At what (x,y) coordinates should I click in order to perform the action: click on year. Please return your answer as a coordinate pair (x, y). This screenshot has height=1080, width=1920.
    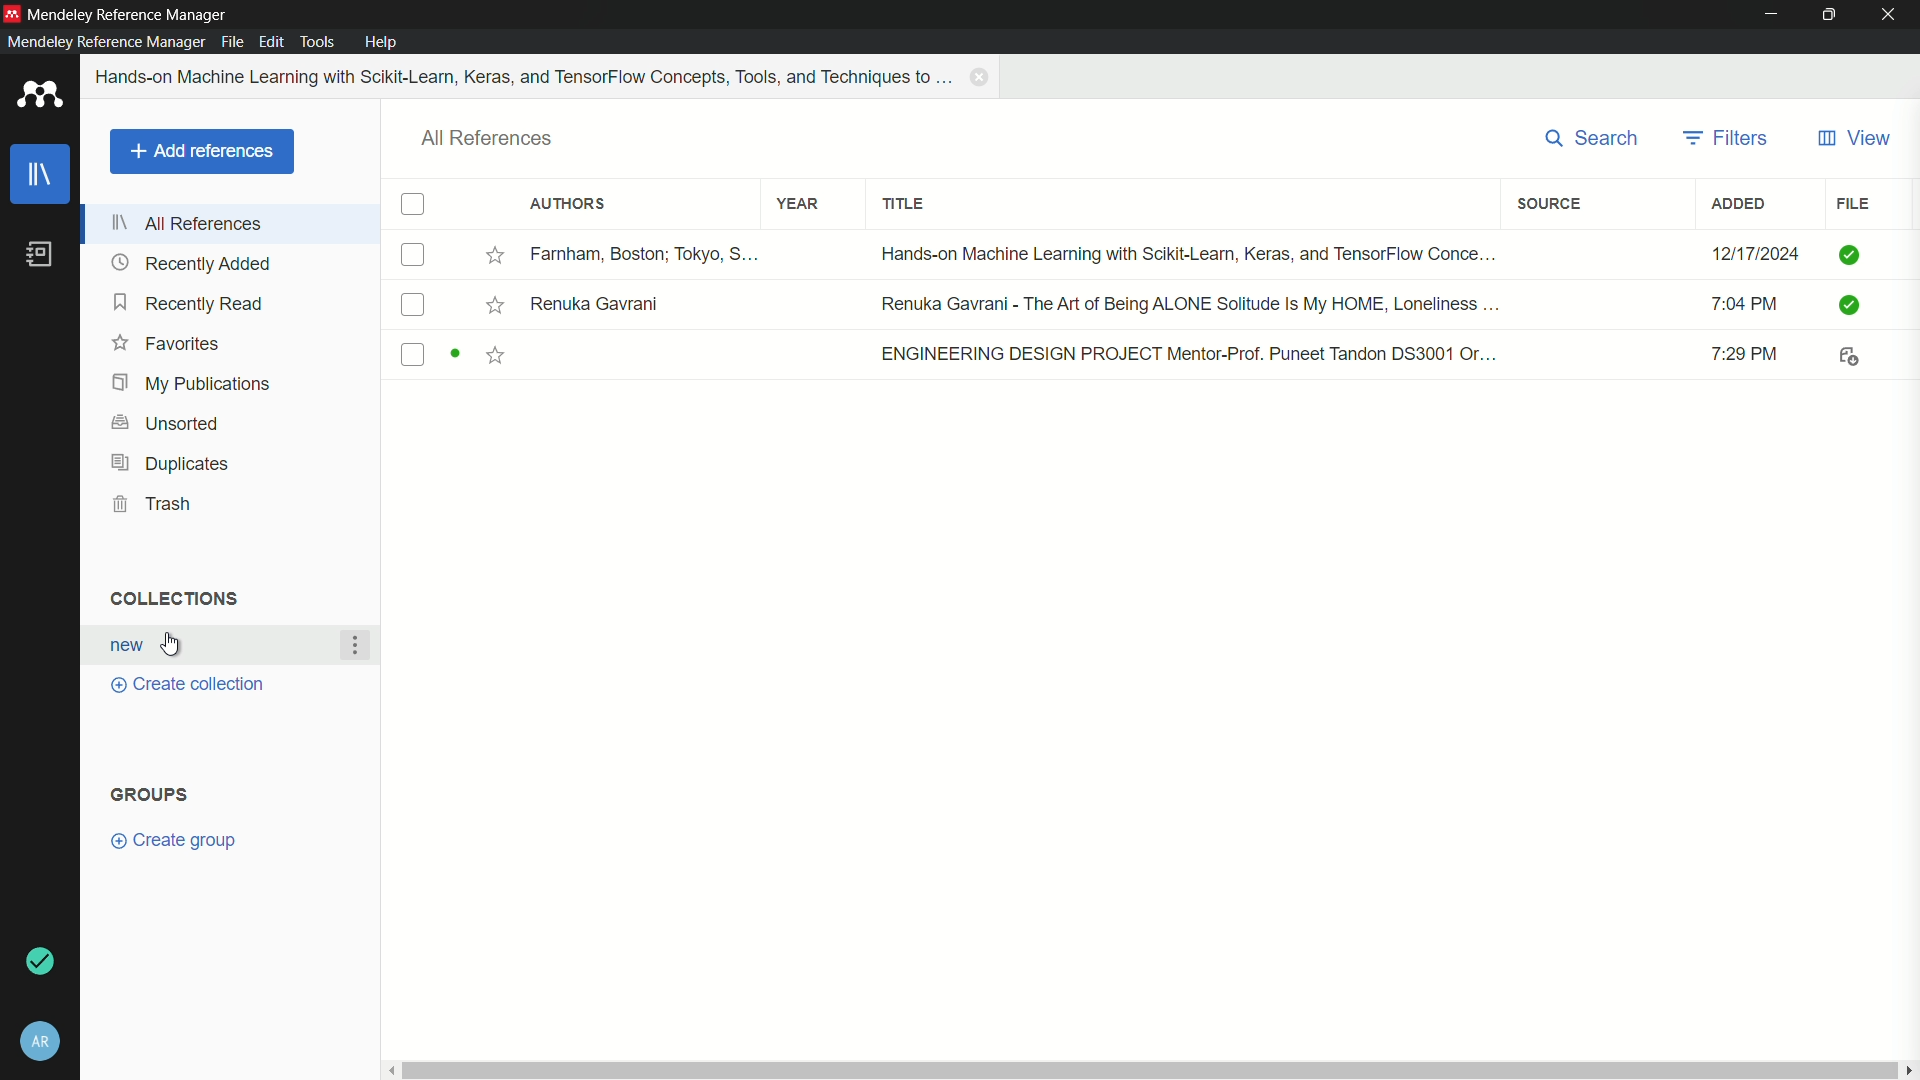
    Looking at the image, I should click on (799, 204).